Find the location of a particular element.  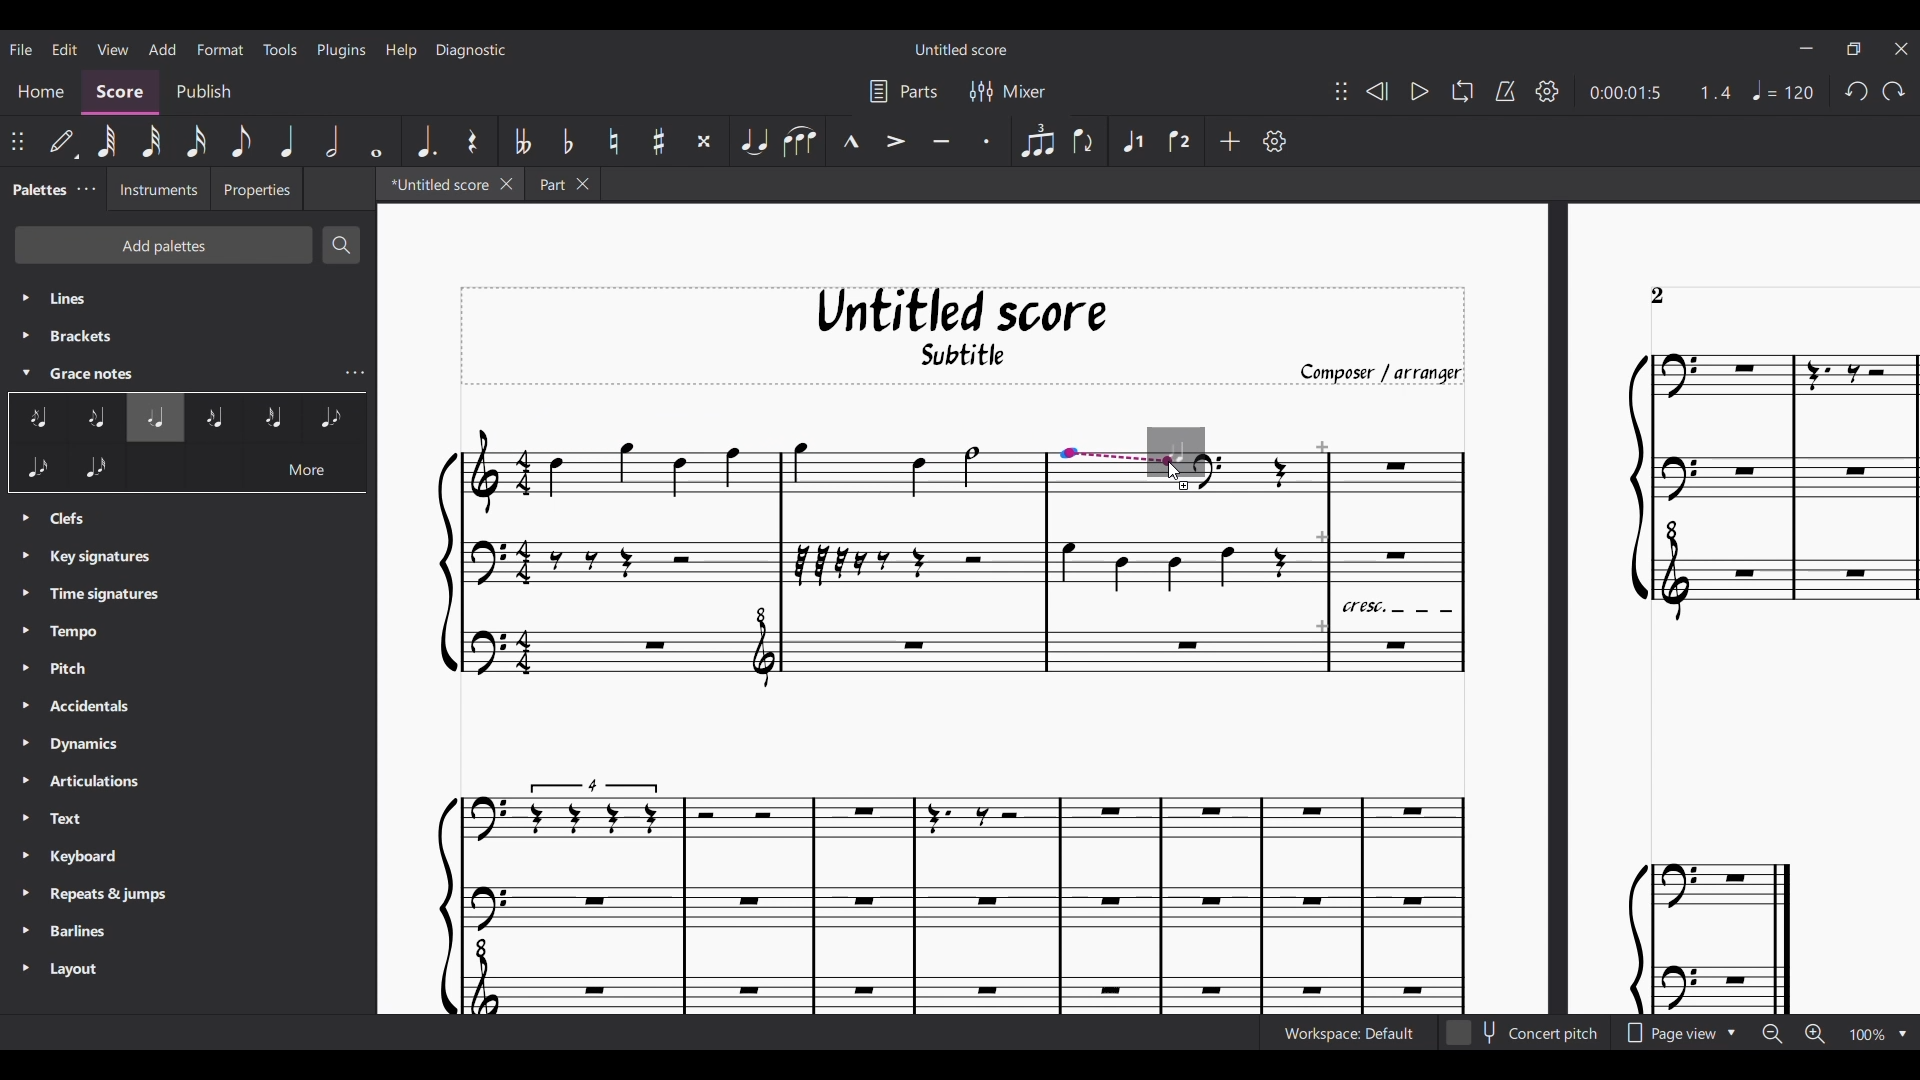

Voice 1 is located at coordinates (1131, 141).